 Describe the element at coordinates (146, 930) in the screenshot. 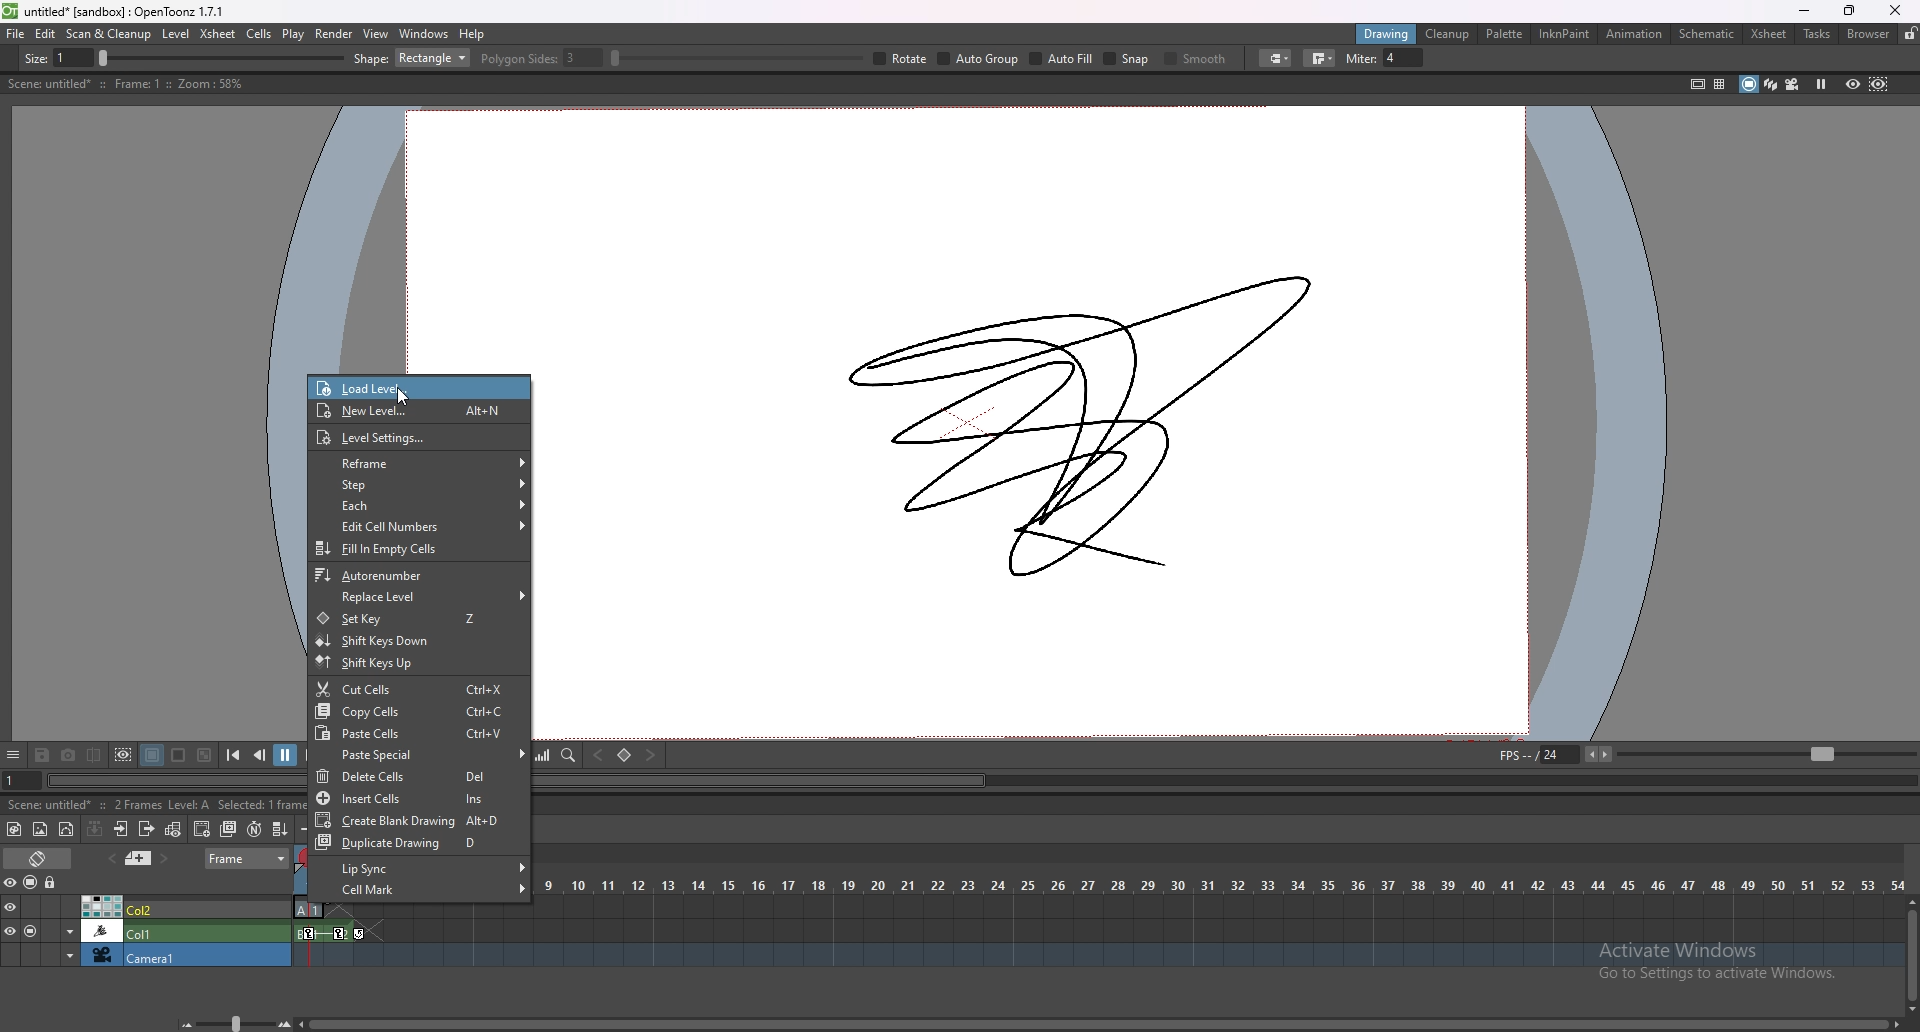

I see `column 1` at that location.